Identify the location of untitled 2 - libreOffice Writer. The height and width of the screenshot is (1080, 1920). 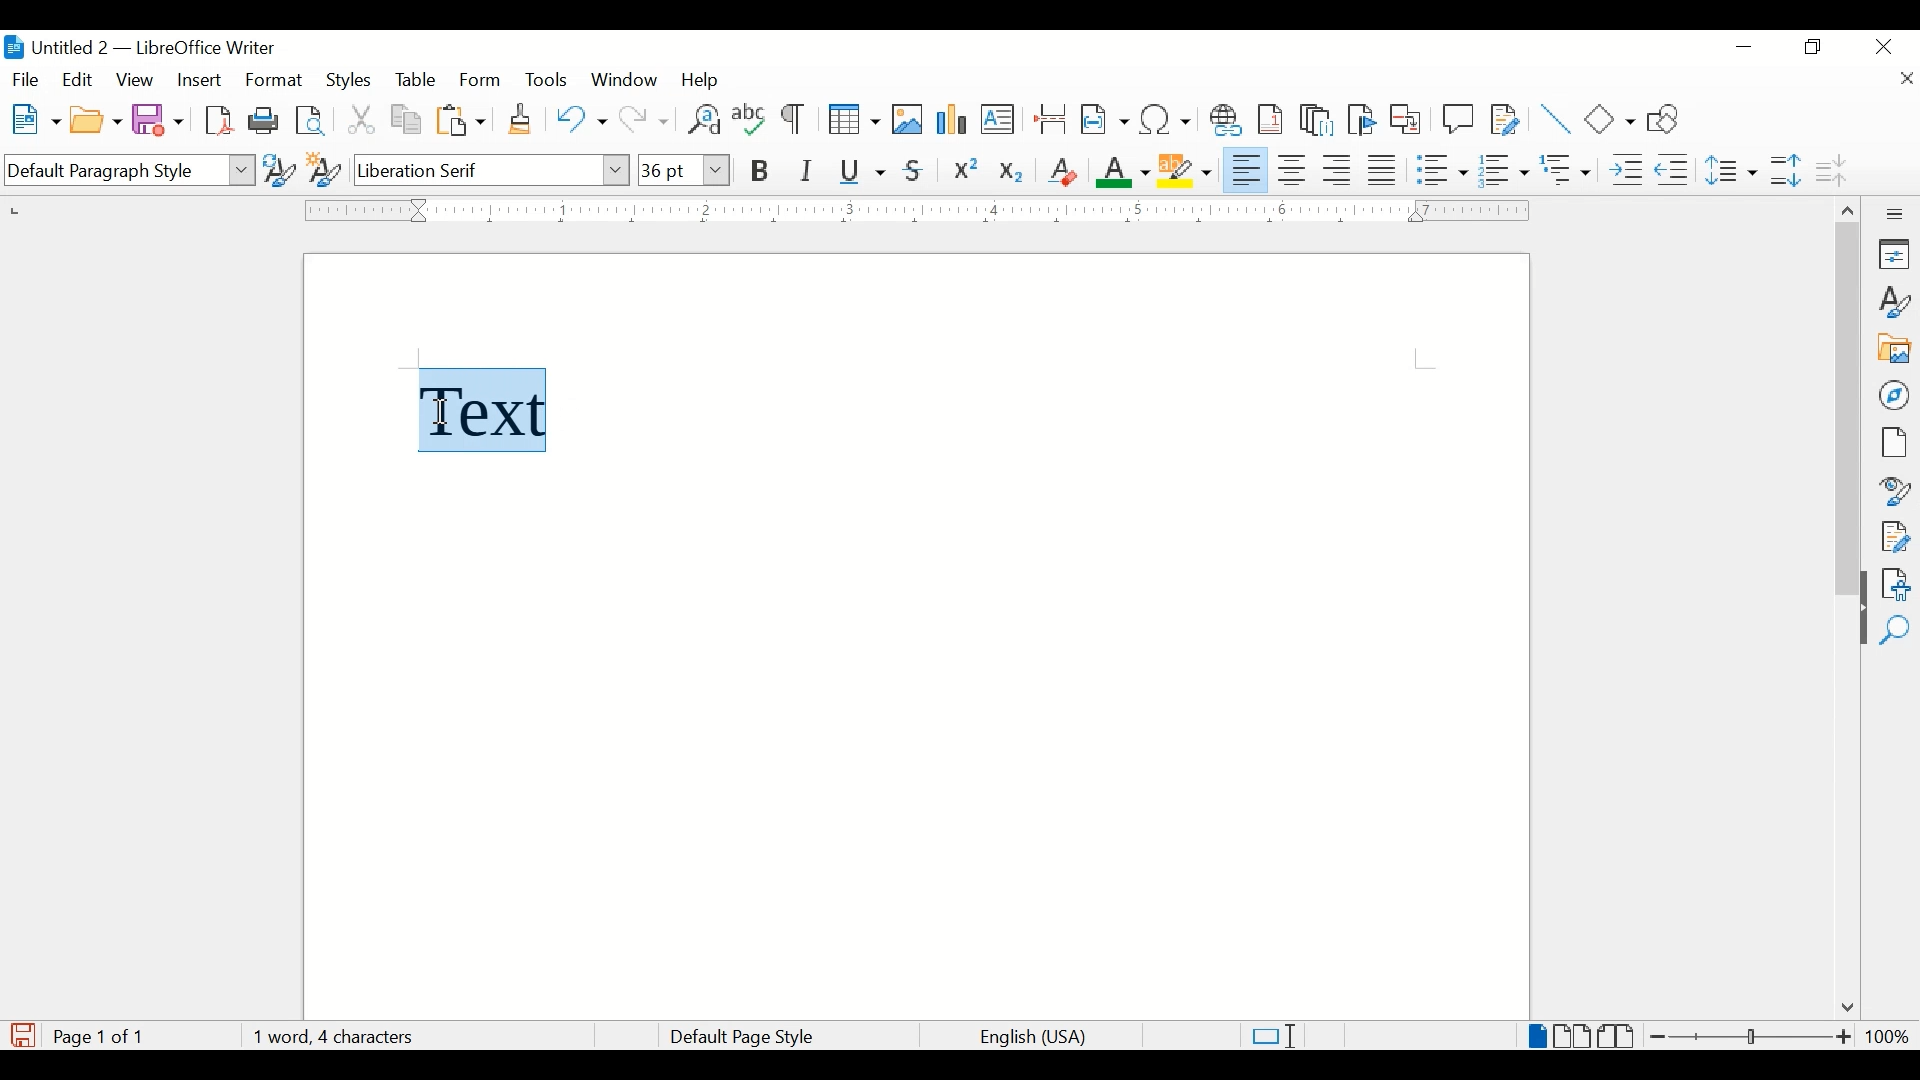
(139, 51).